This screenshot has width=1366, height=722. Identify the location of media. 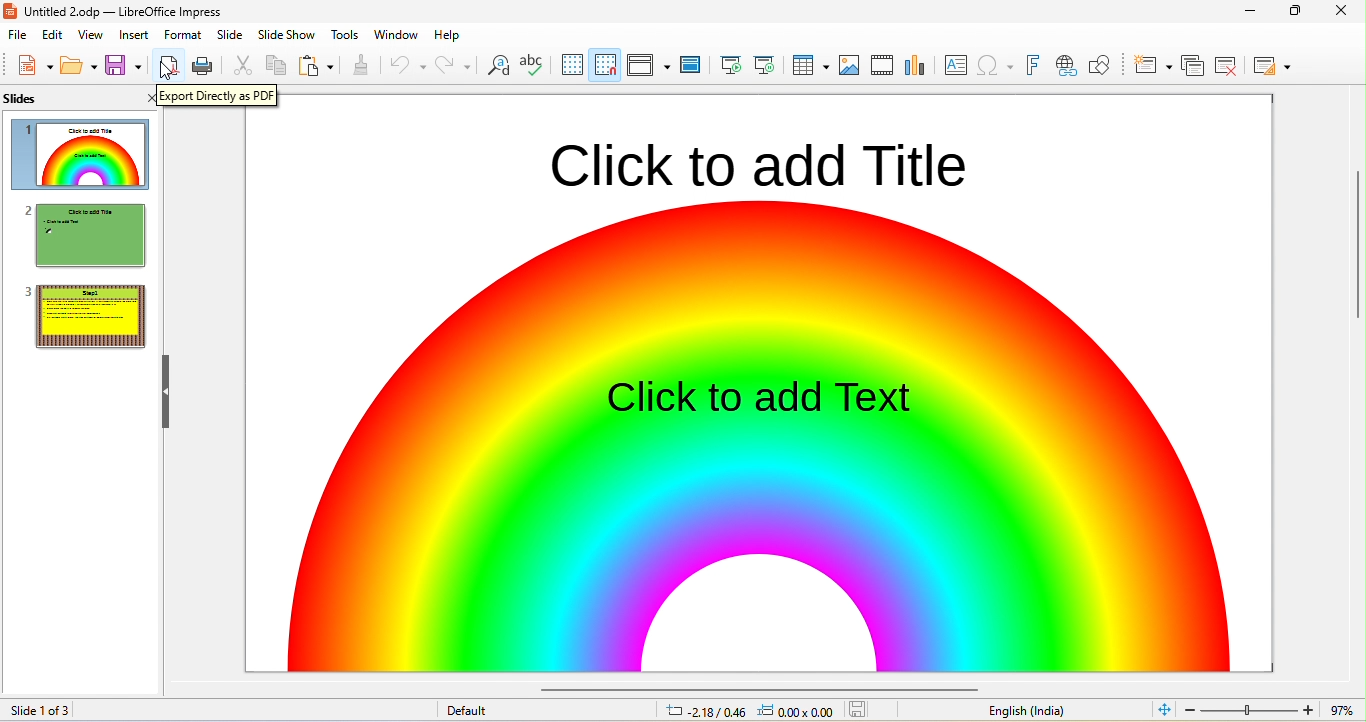
(880, 66).